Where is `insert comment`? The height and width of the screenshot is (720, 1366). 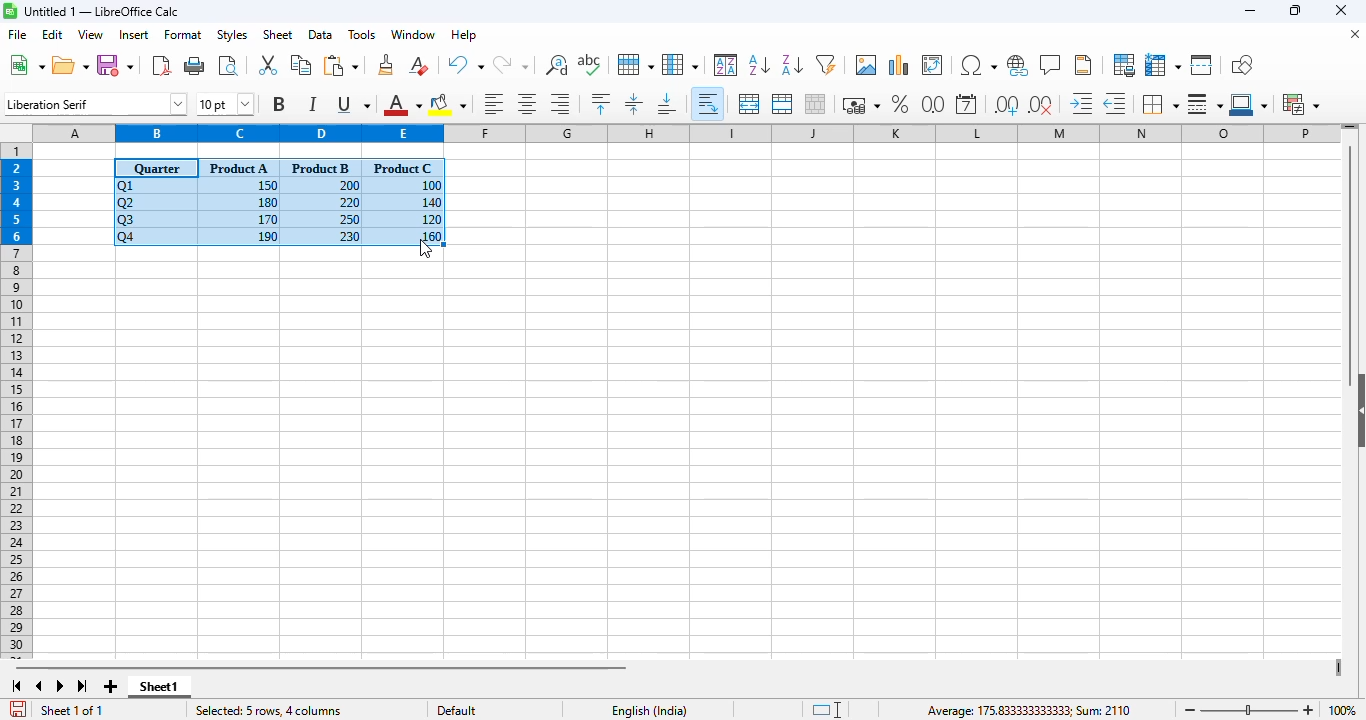 insert comment is located at coordinates (1051, 65).